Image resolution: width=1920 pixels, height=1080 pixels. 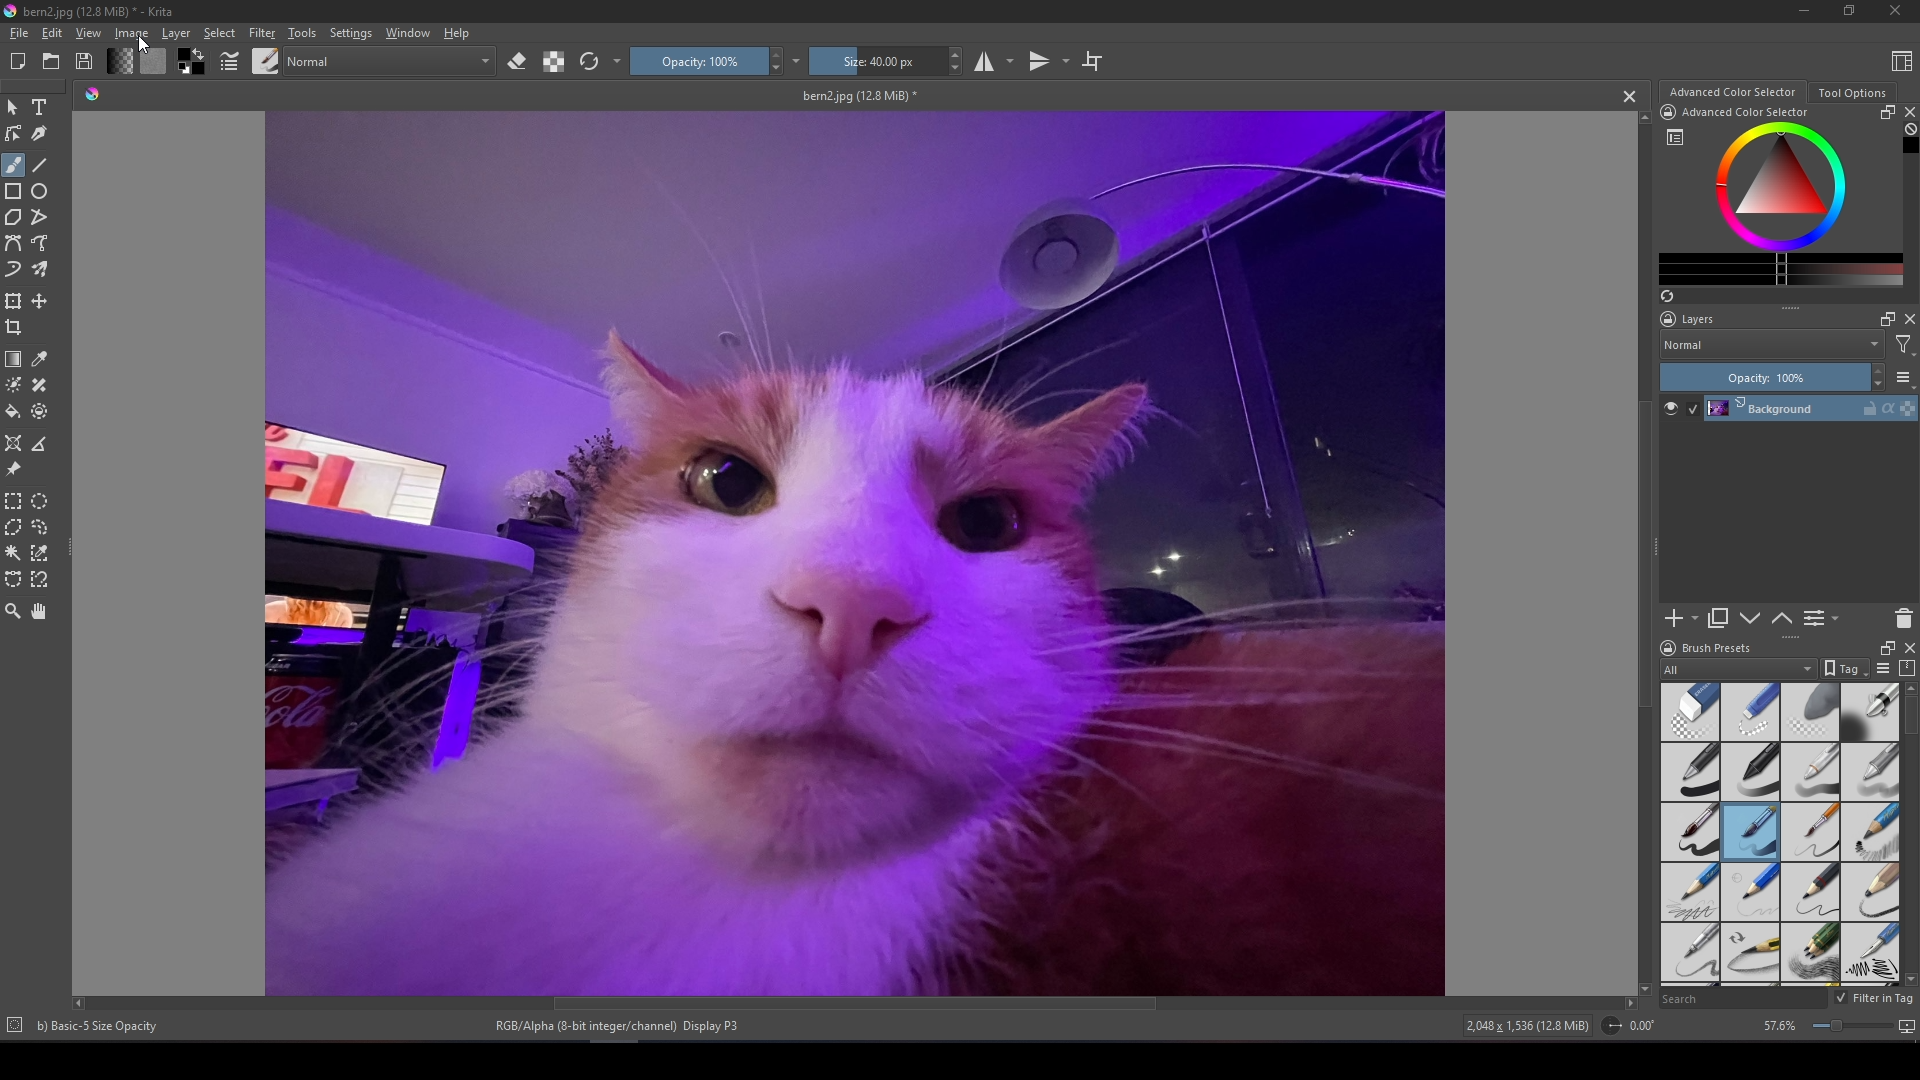 I want to click on cursor, so click(x=144, y=44).